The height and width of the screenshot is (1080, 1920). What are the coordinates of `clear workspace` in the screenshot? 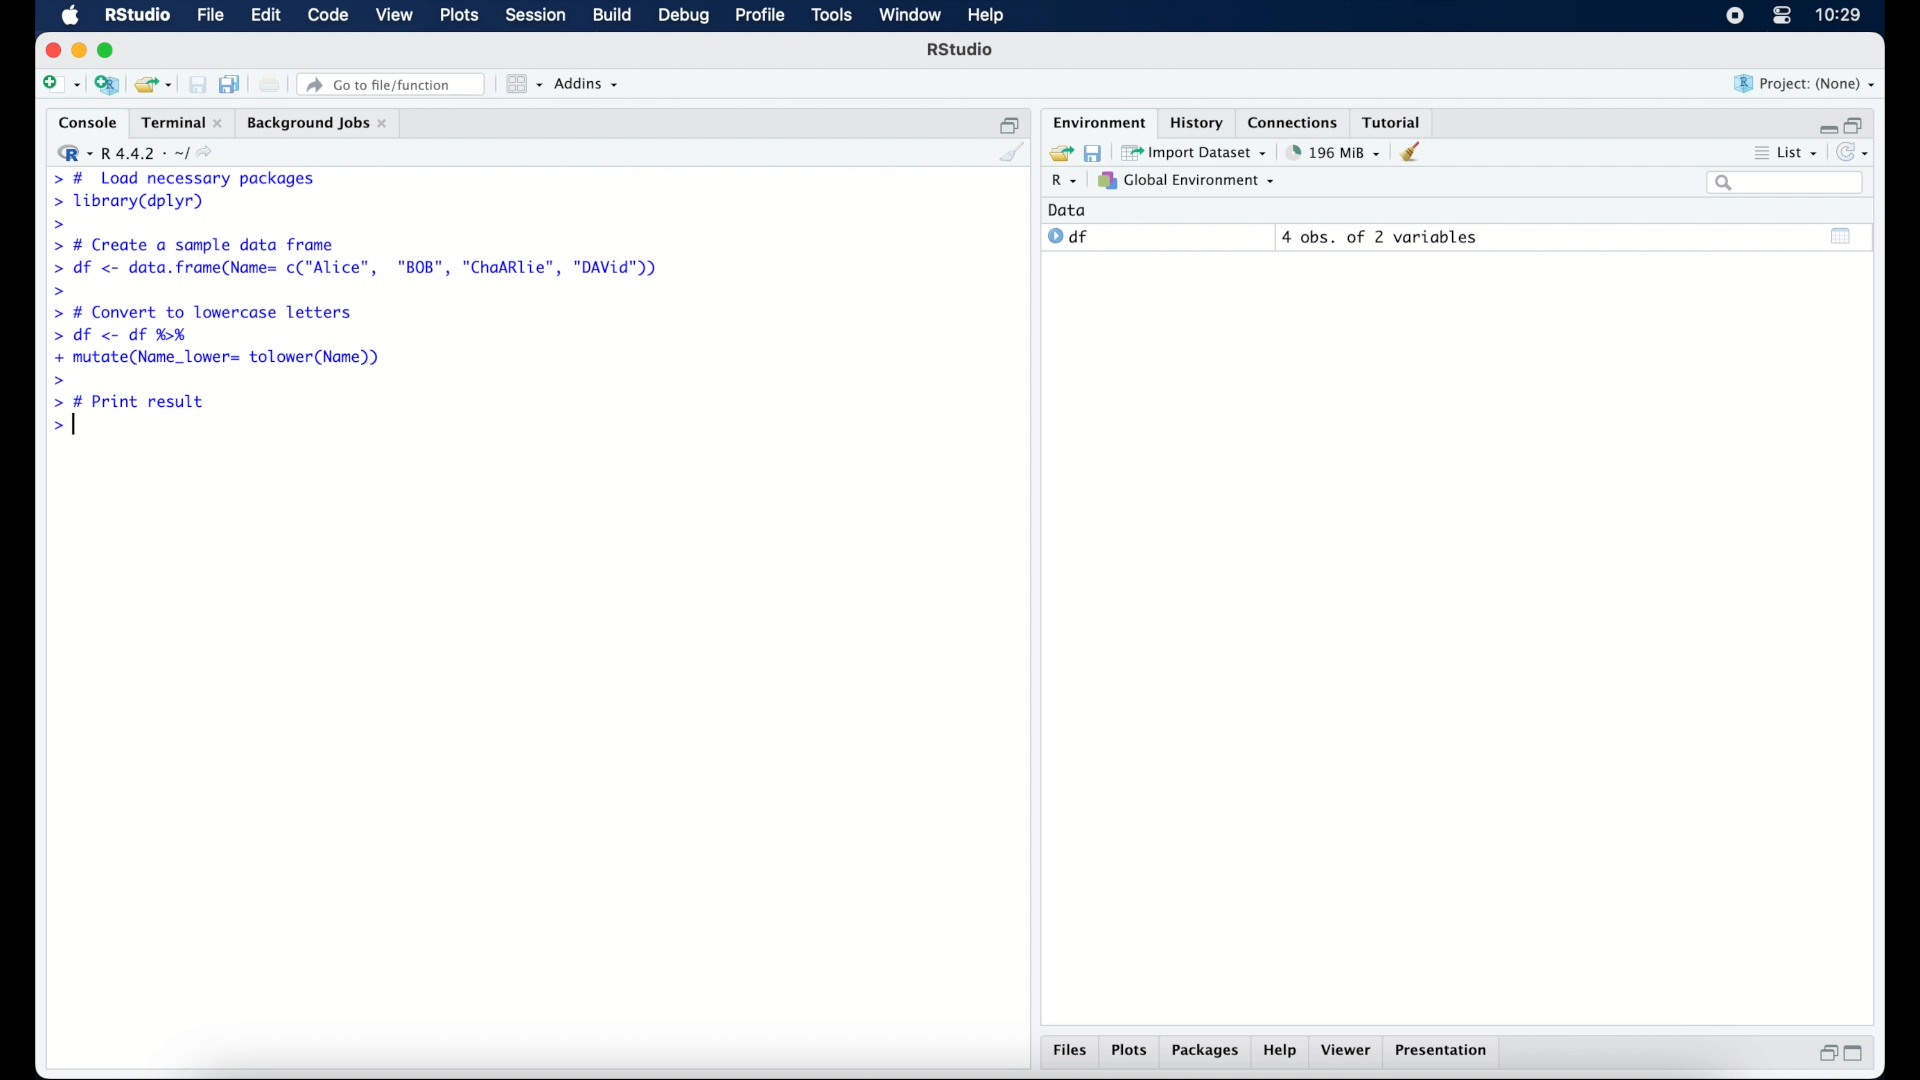 It's located at (1417, 153).